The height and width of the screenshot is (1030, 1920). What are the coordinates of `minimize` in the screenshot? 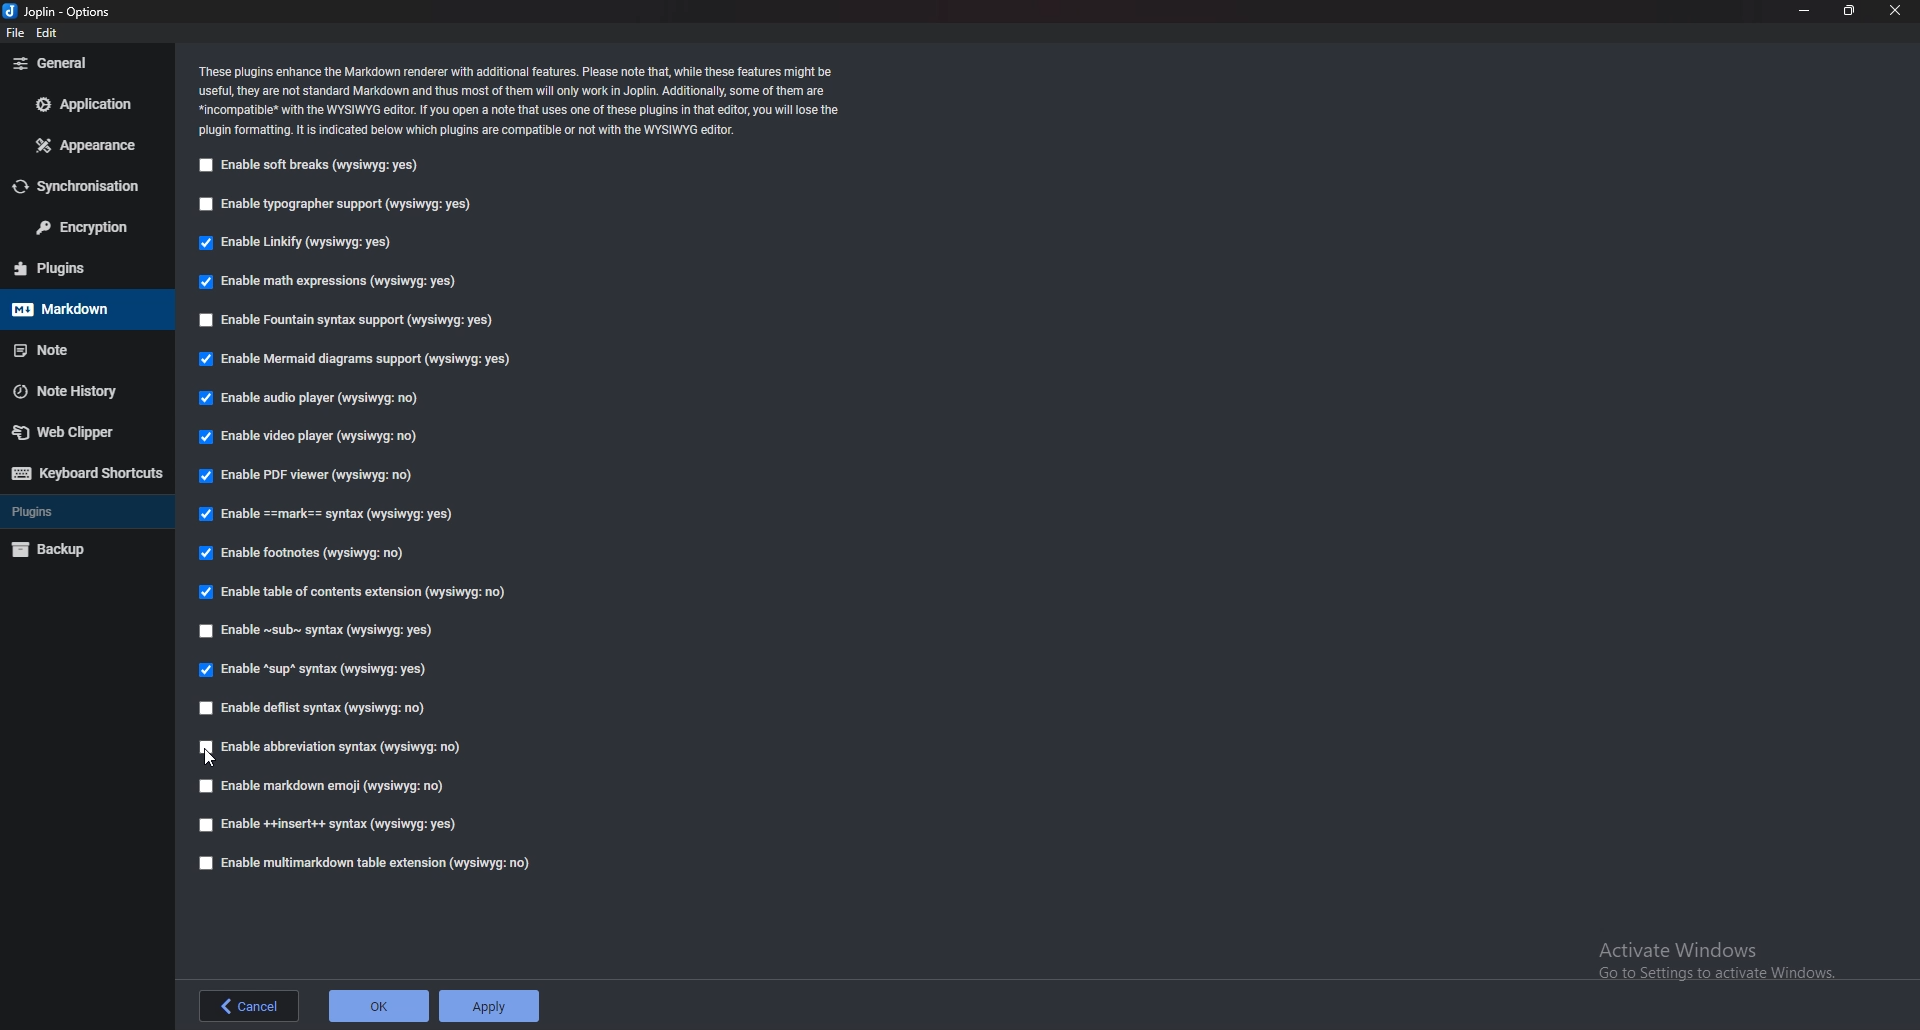 It's located at (1802, 9).